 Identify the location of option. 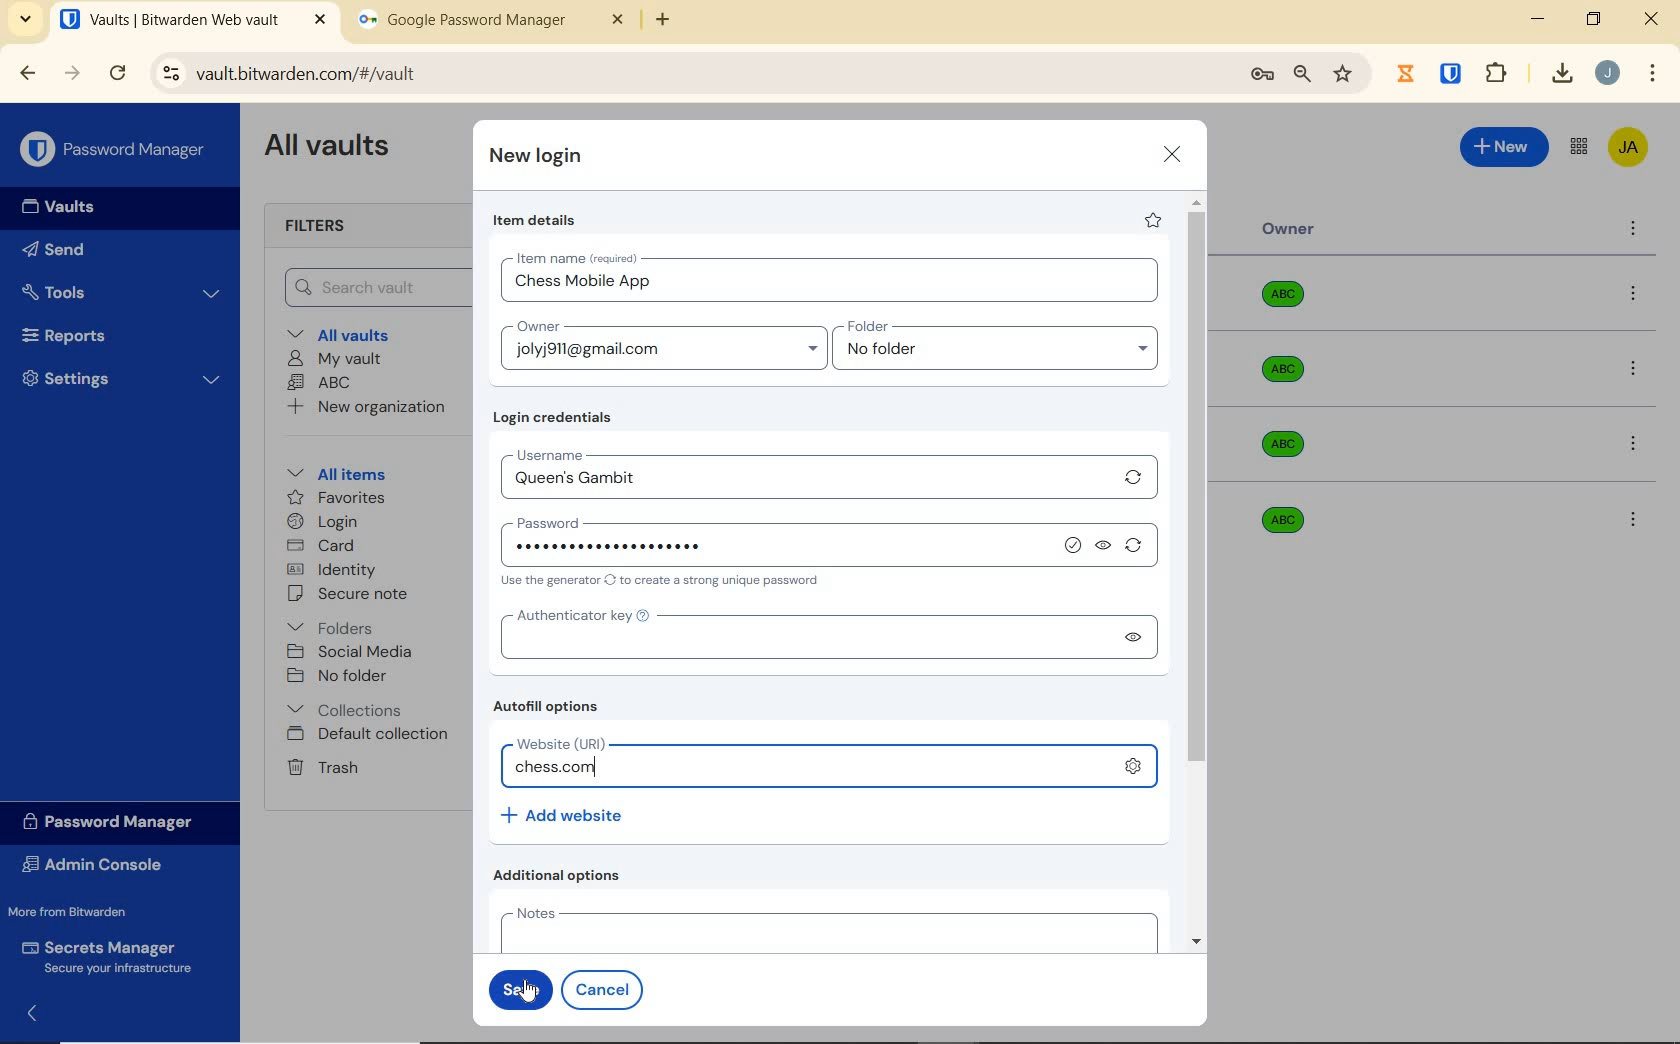
(1637, 371).